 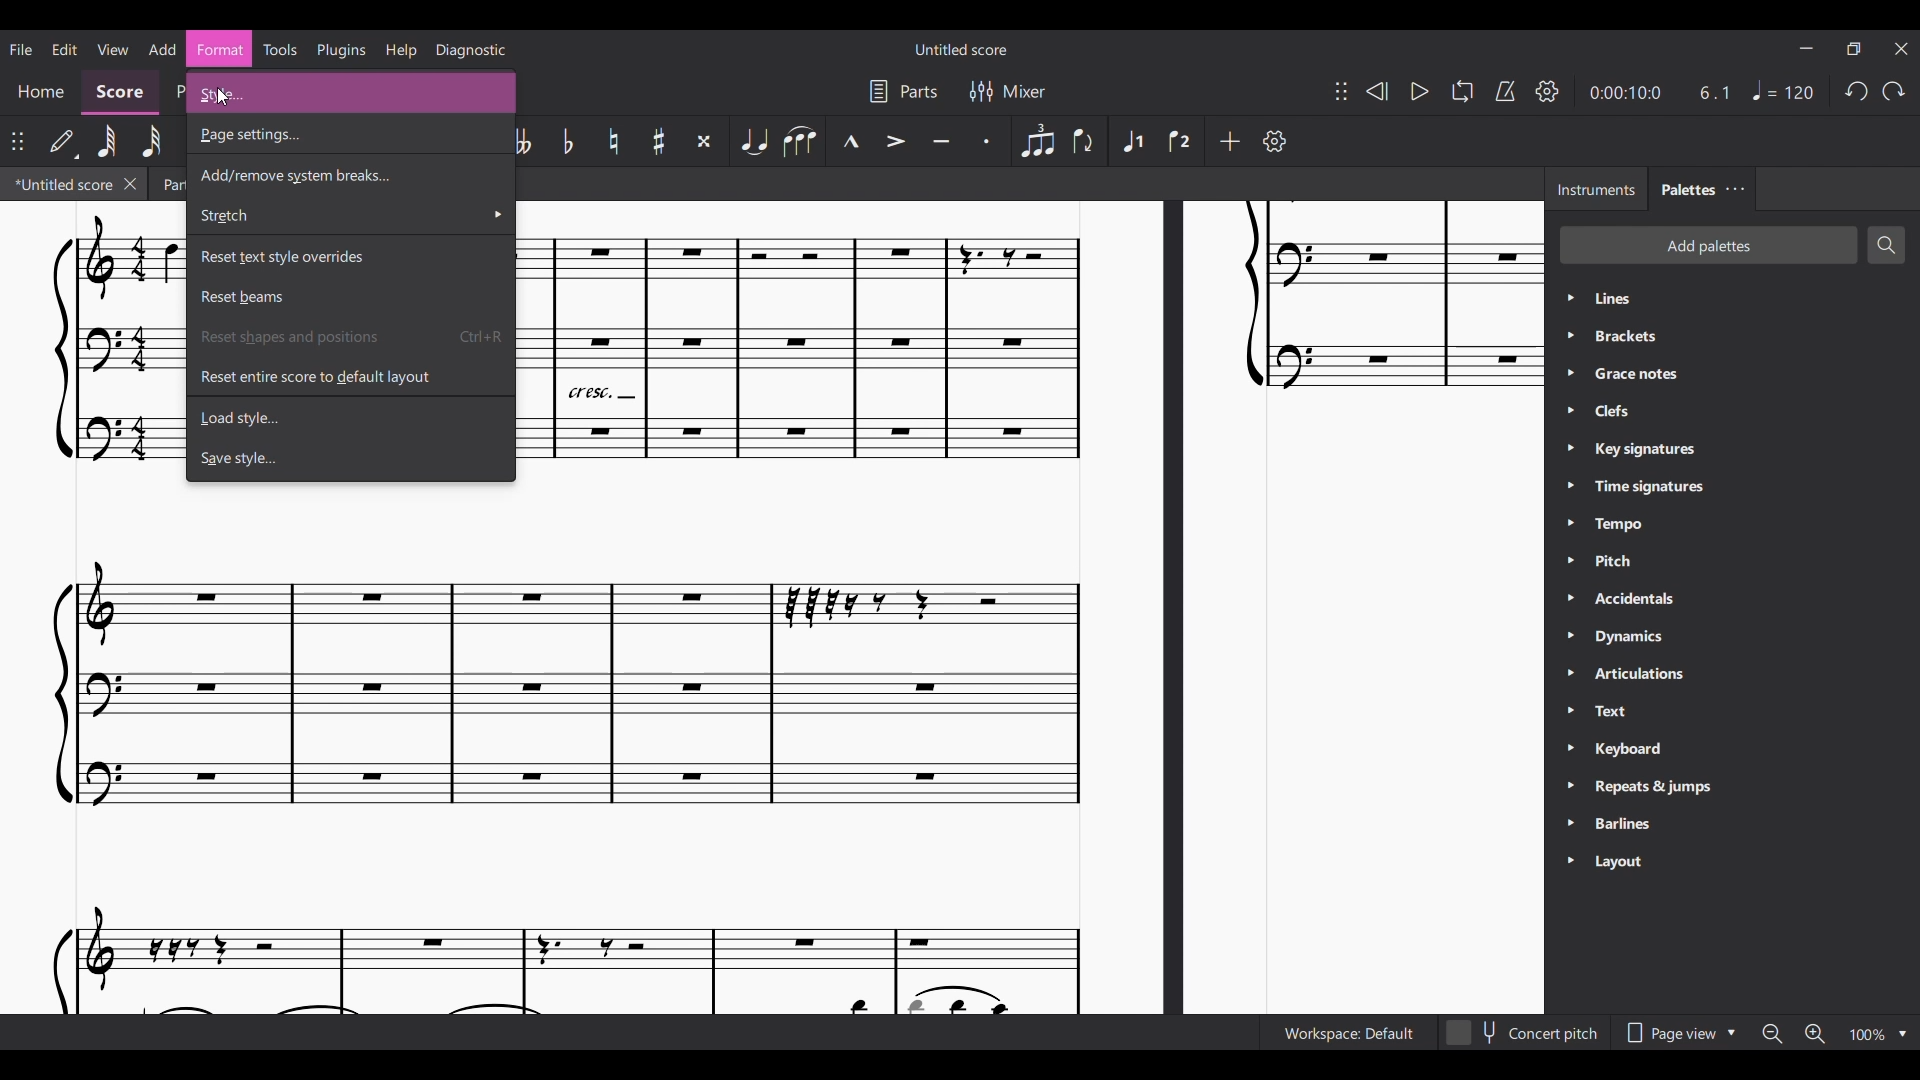 What do you see at coordinates (850, 141) in the screenshot?
I see `Marcato` at bounding box center [850, 141].